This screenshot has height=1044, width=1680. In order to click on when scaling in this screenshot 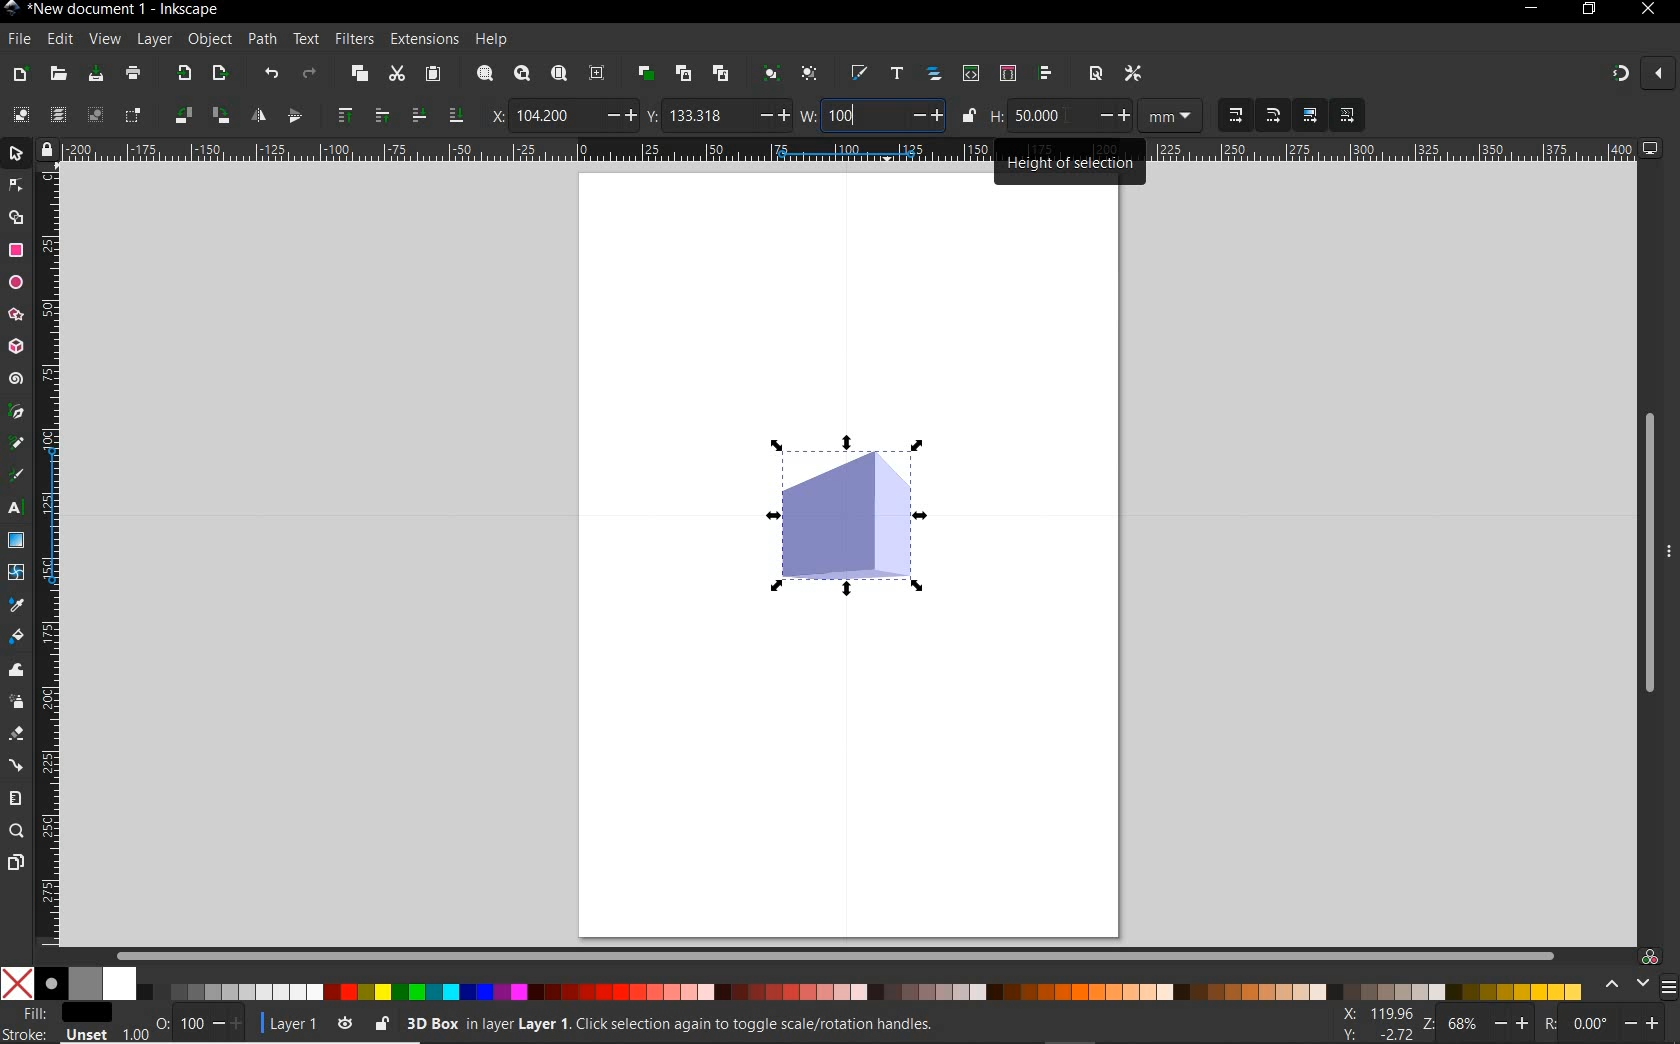, I will do `click(1273, 115)`.